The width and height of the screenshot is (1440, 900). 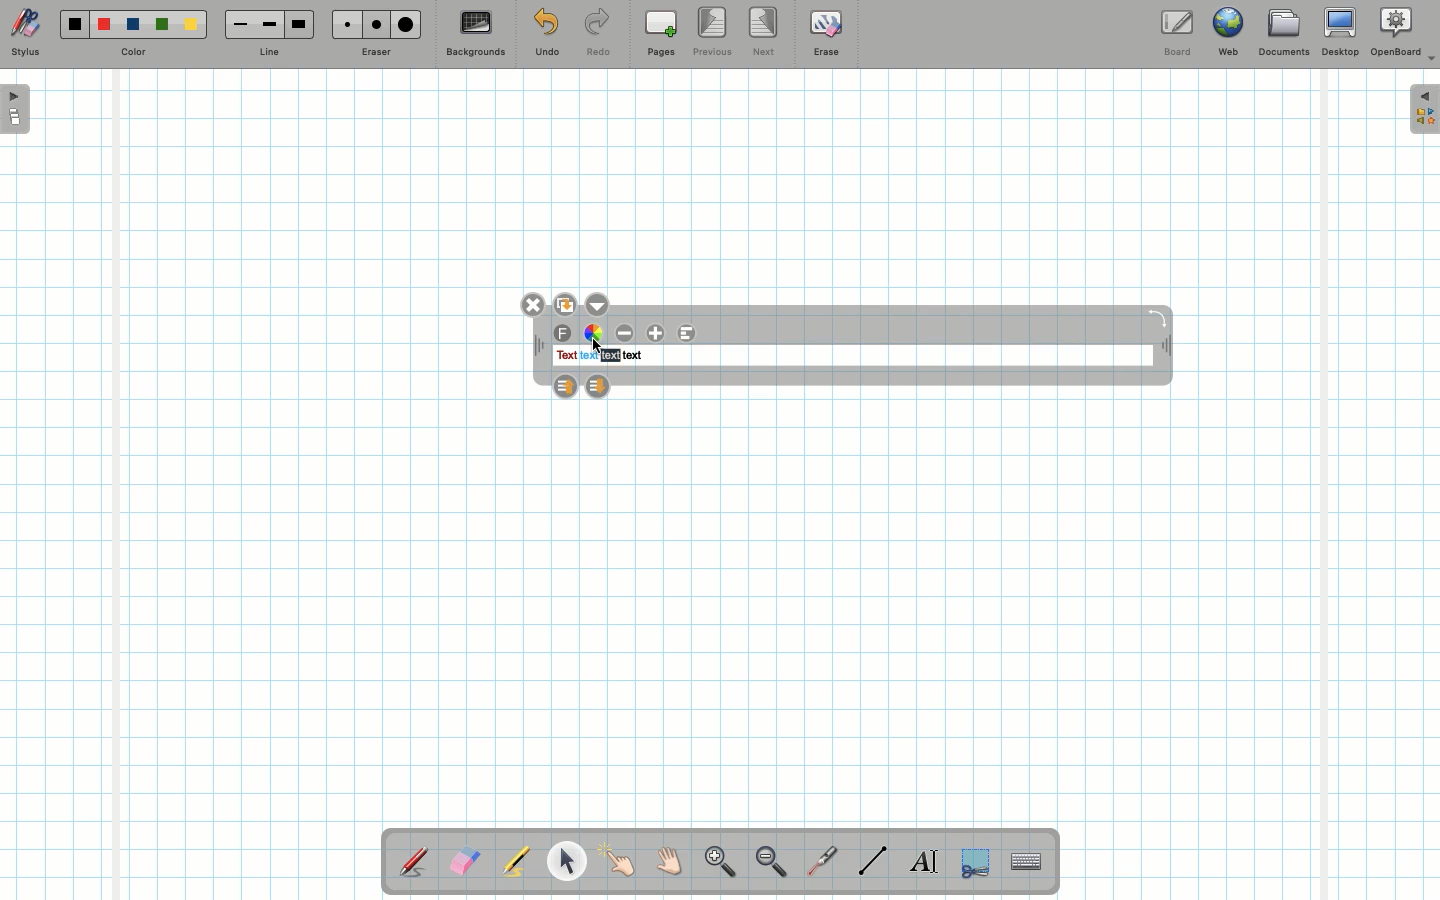 I want to click on Medium eraser, so click(x=373, y=24).